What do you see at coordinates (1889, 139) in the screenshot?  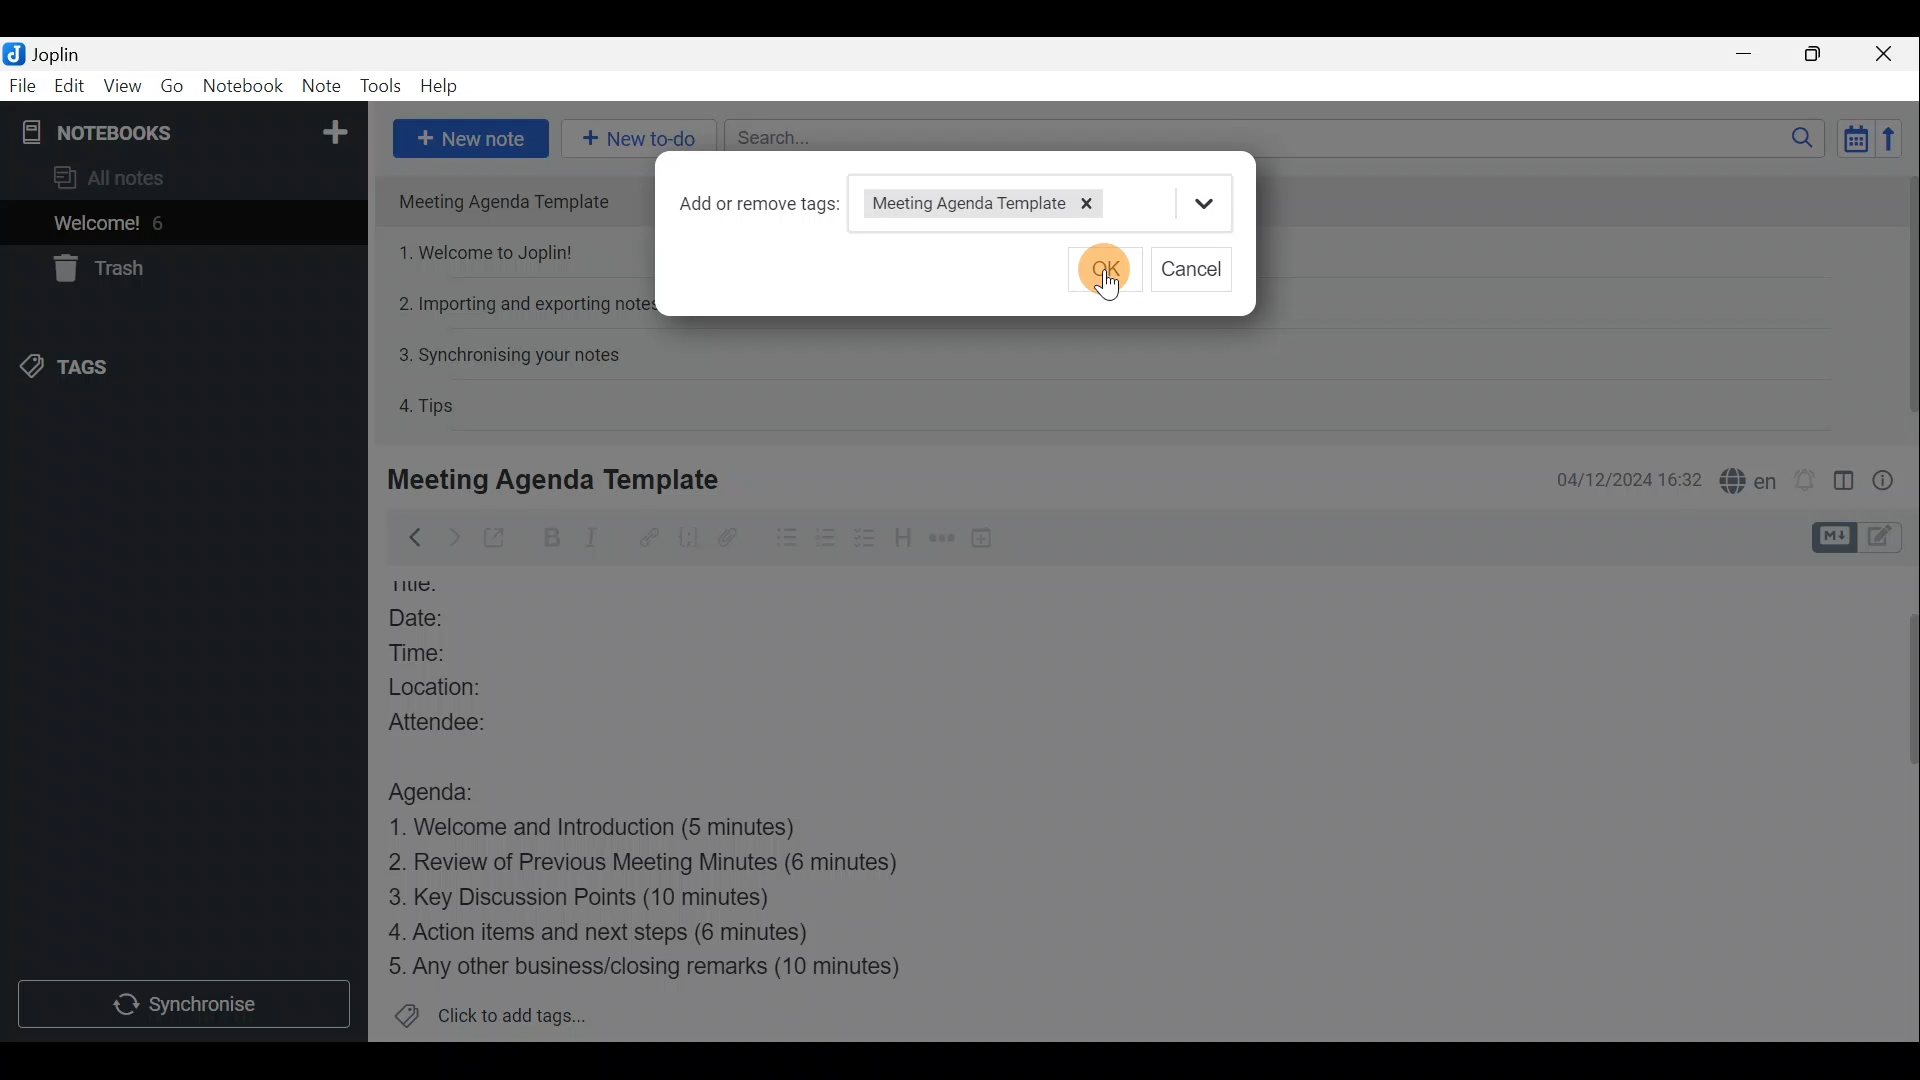 I see `Reverse sort order` at bounding box center [1889, 139].